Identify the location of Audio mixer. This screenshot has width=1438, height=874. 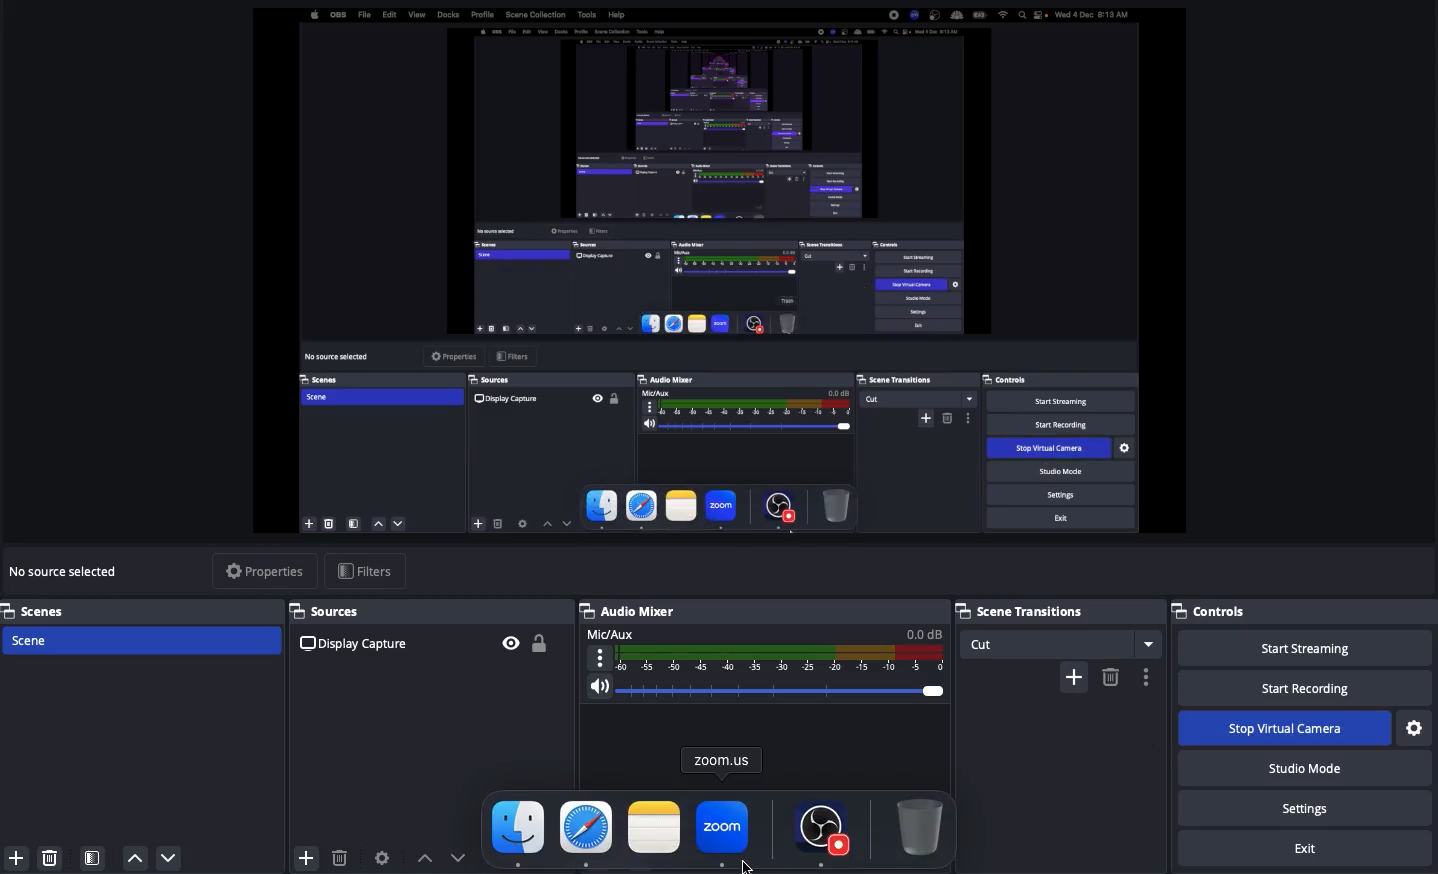
(631, 608).